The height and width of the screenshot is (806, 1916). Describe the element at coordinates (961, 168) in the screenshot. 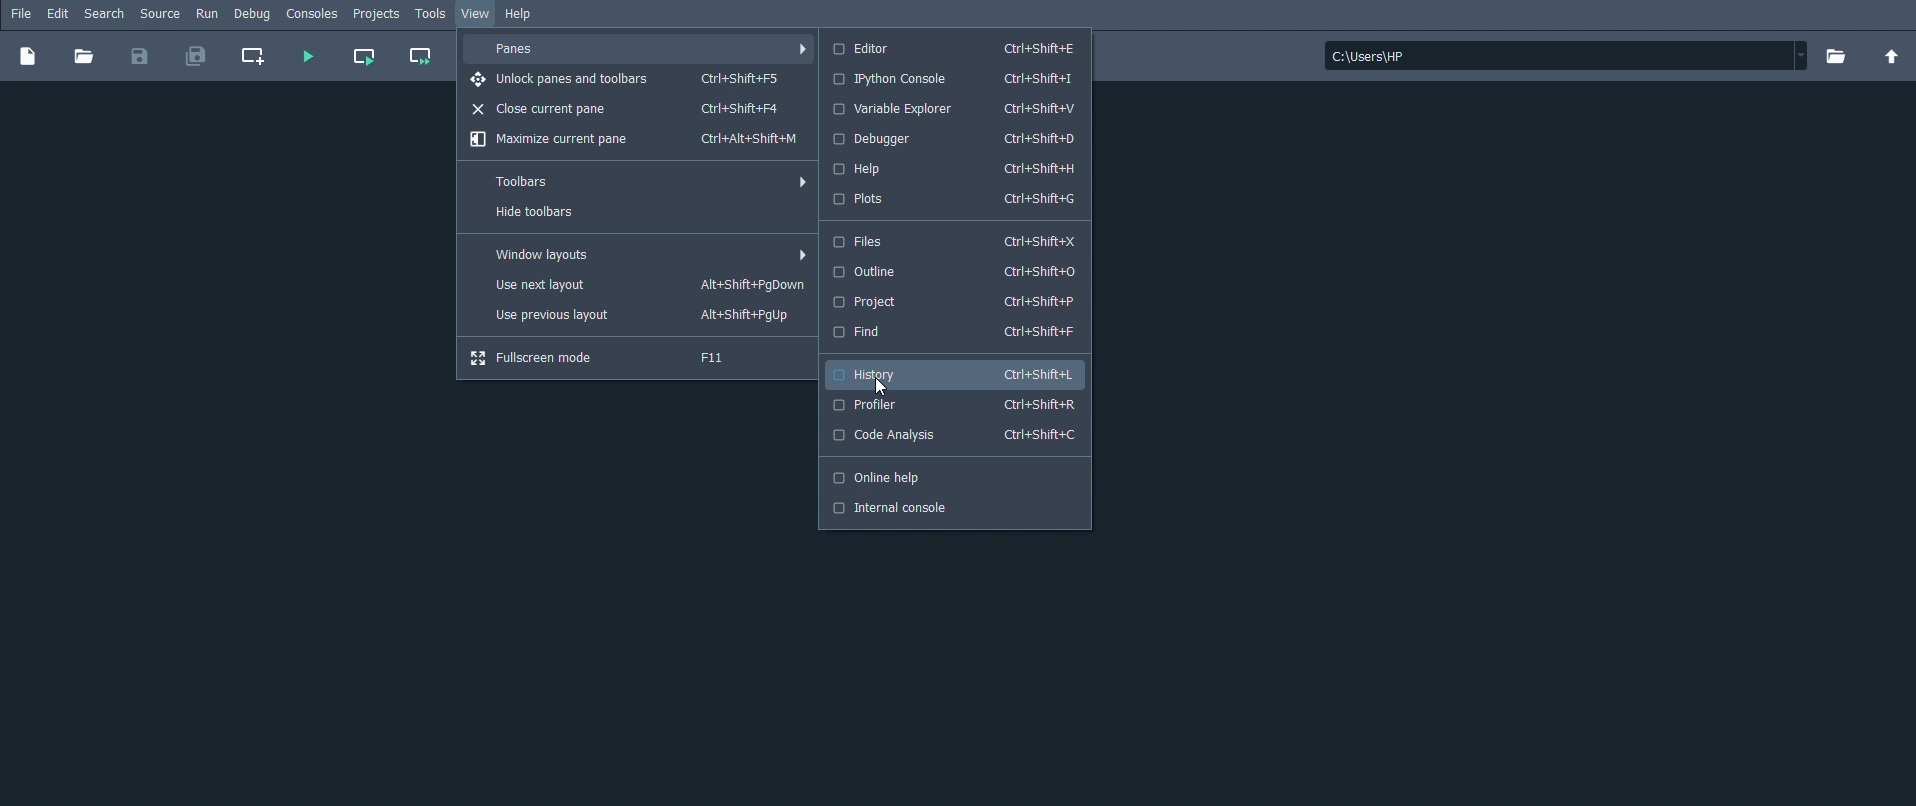

I see `Help` at that location.